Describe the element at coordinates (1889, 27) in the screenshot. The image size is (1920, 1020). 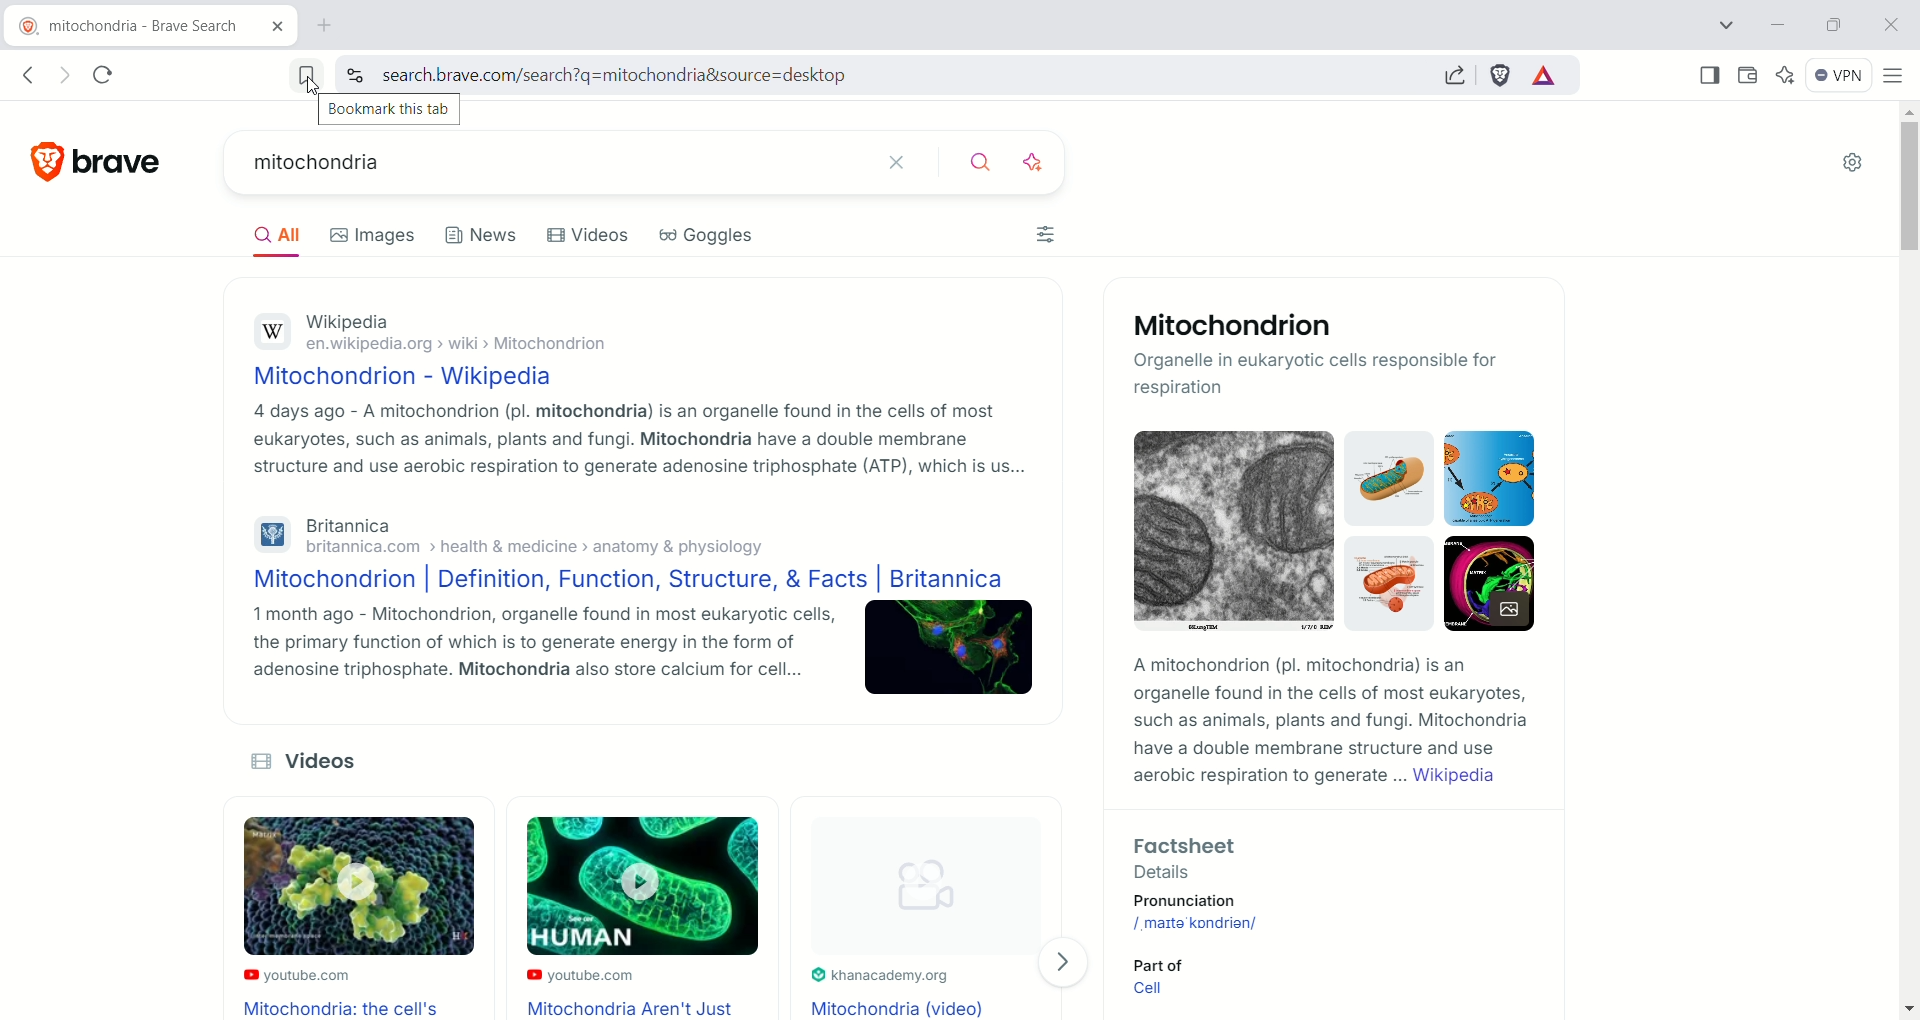
I see `close` at that location.